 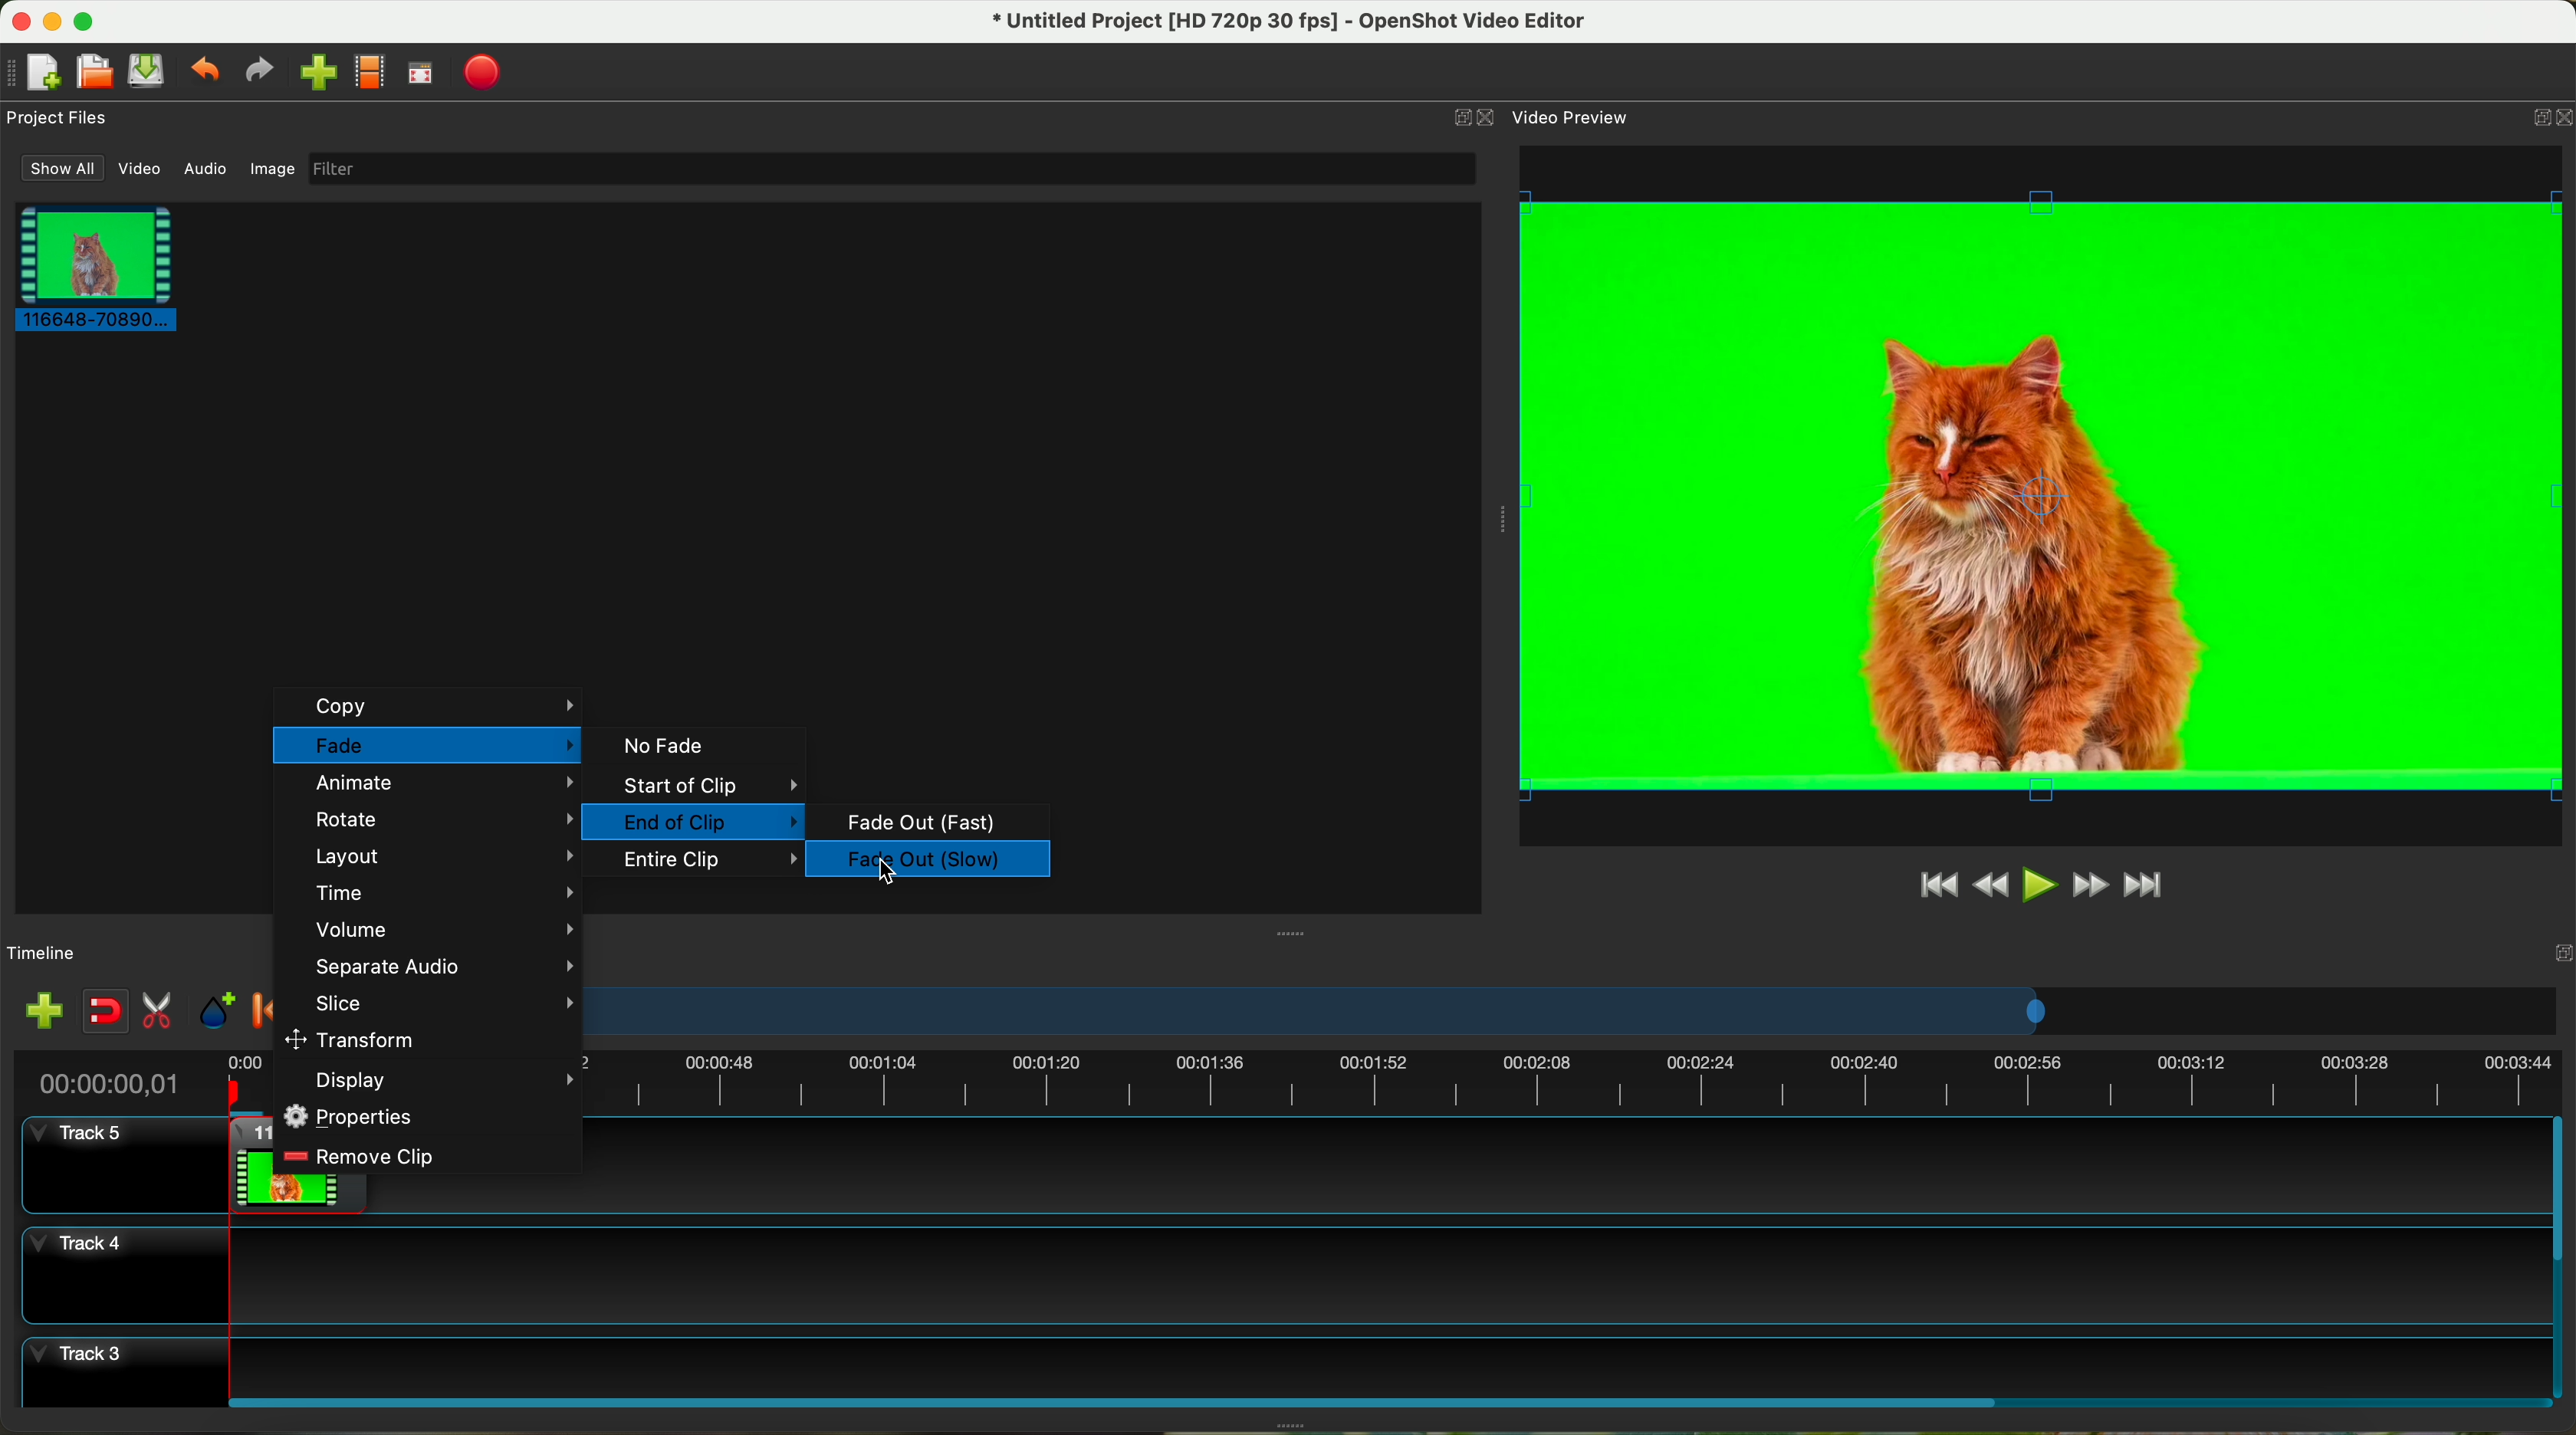 What do you see at coordinates (439, 1003) in the screenshot?
I see `slice` at bounding box center [439, 1003].